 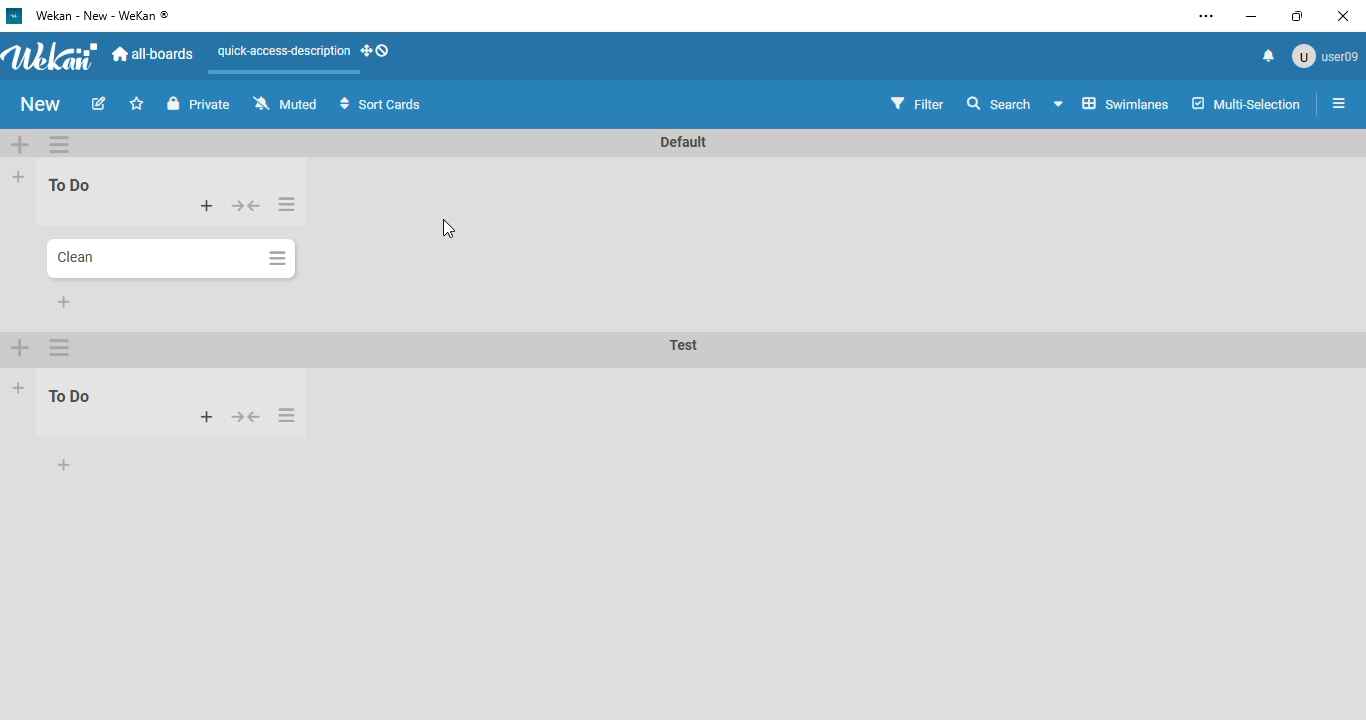 What do you see at coordinates (1298, 16) in the screenshot?
I see `maximize` at bounding box center [1298, 16].